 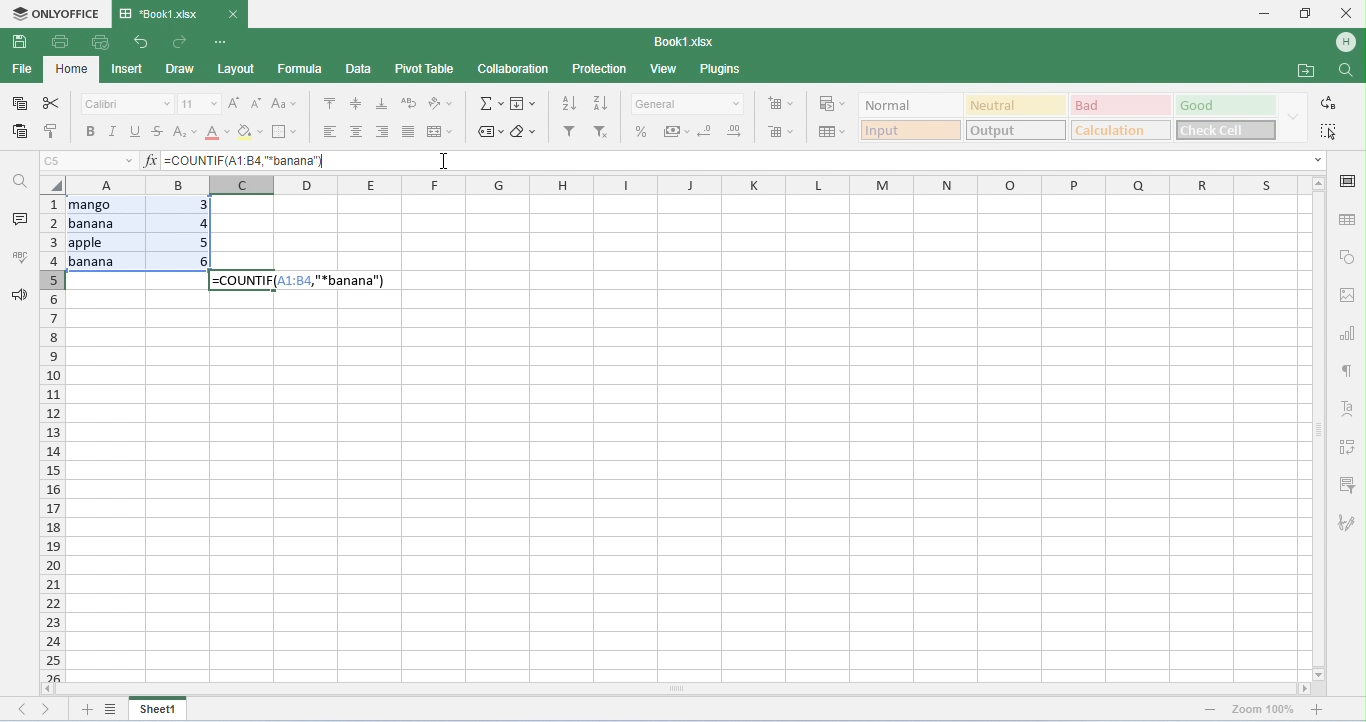 What do you see at coordinates (53, 438) in the screenshot?
I see `row numbers` at bounding box center [53, 438].